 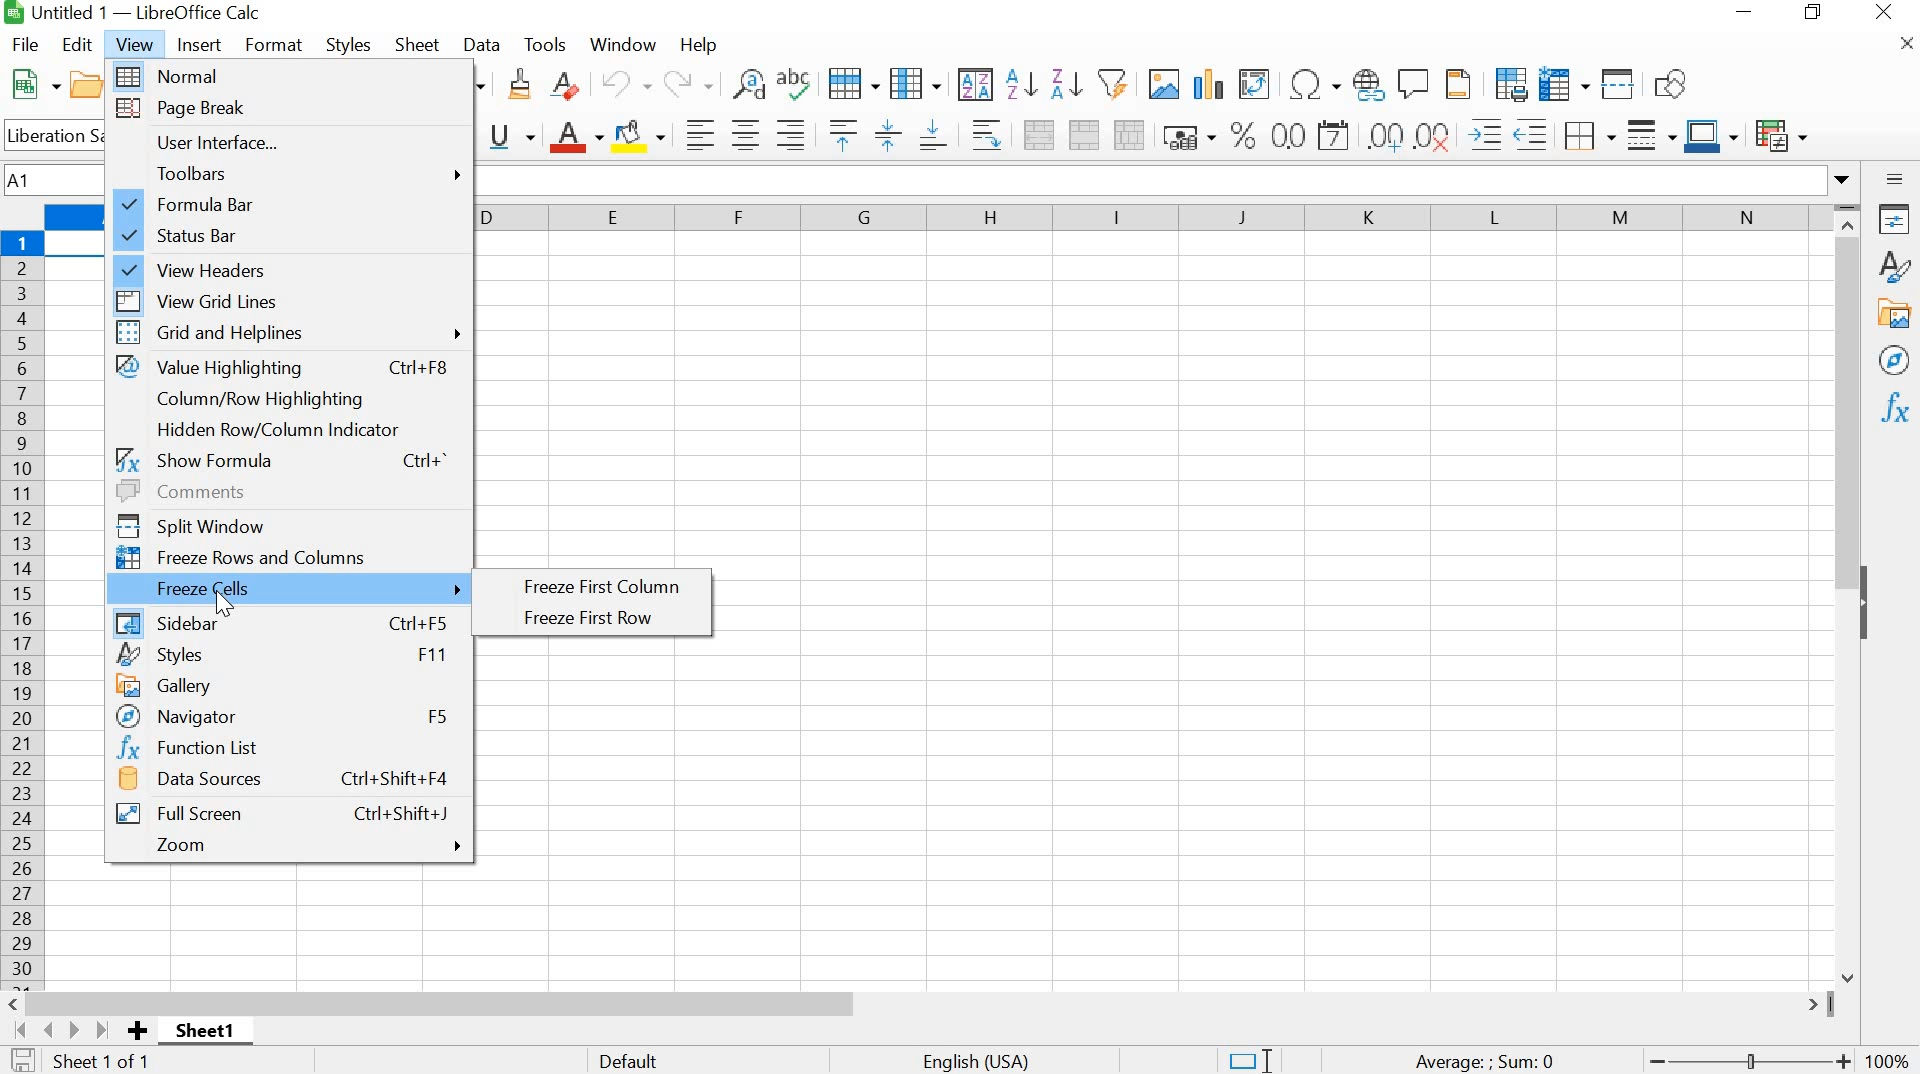 I want to click on SHEET 1 OF 1, so click(x=114, y=1064).